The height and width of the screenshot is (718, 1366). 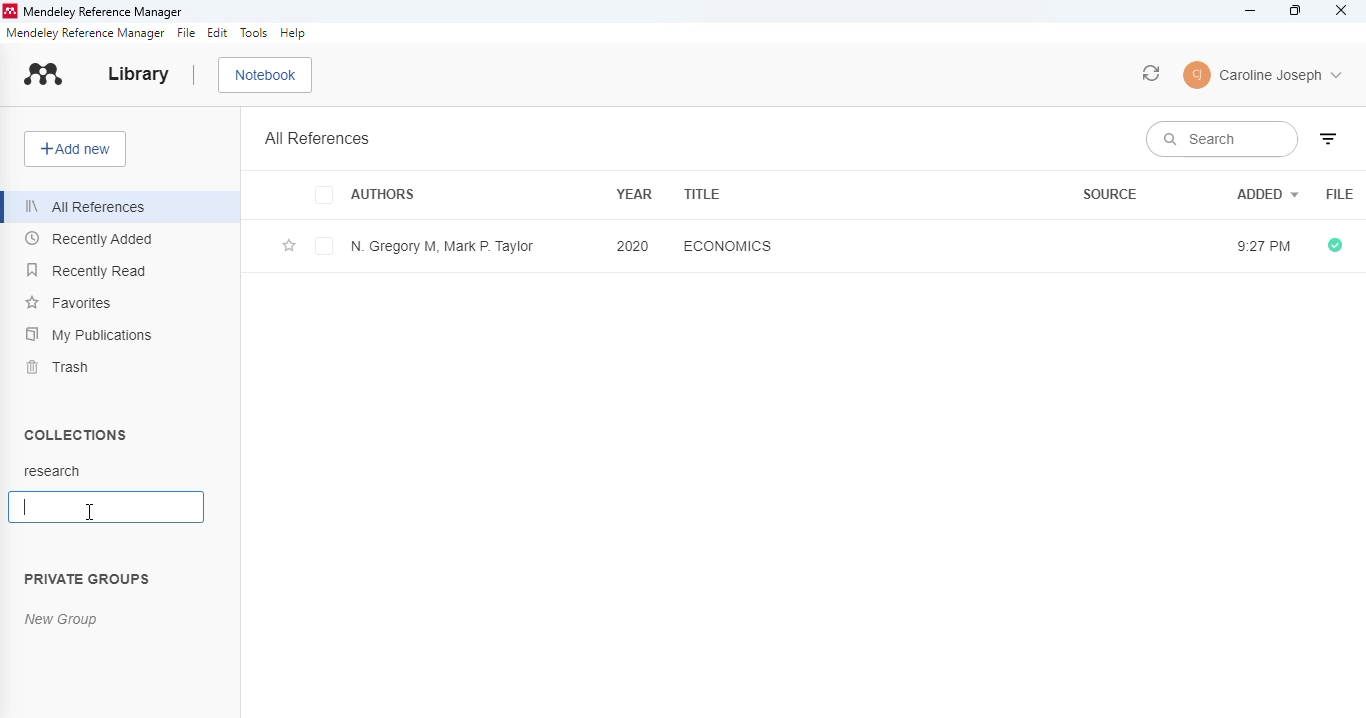 I want to click on economics, so click(x=727, y=245).